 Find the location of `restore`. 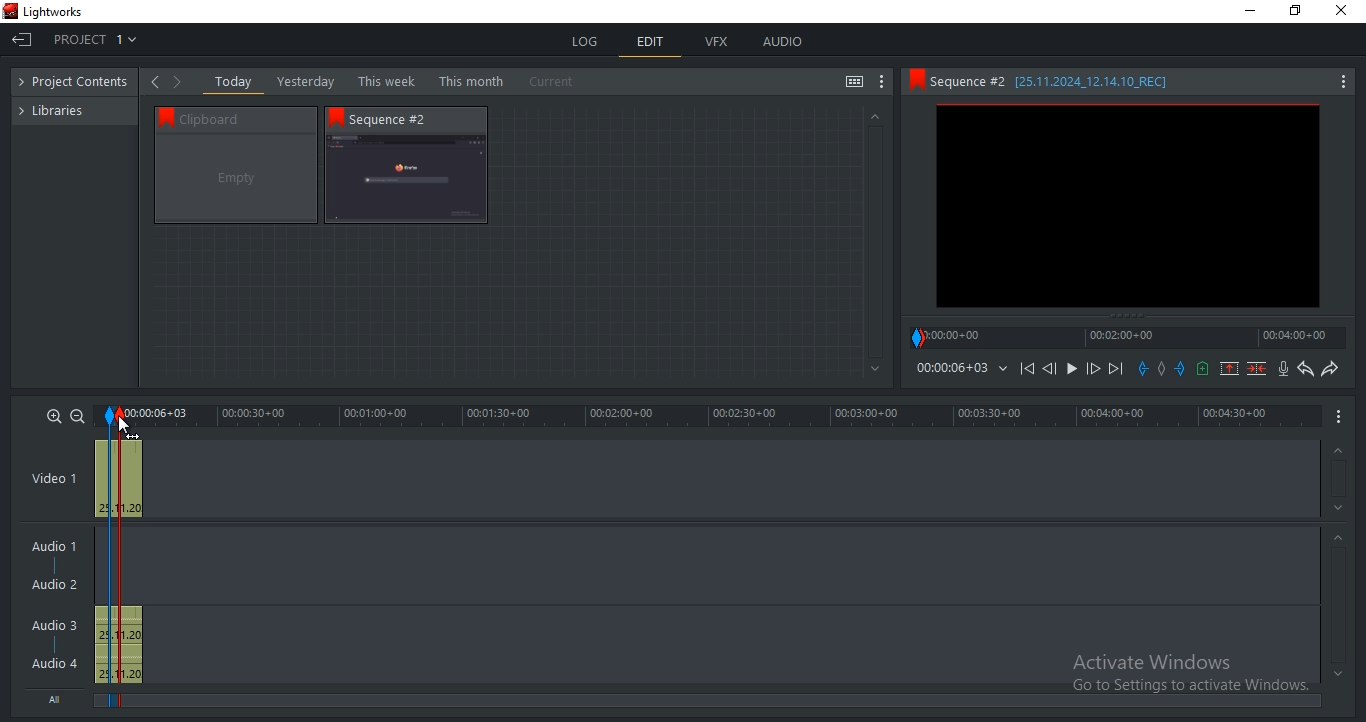

restore is located at coordinates (1295, 12).